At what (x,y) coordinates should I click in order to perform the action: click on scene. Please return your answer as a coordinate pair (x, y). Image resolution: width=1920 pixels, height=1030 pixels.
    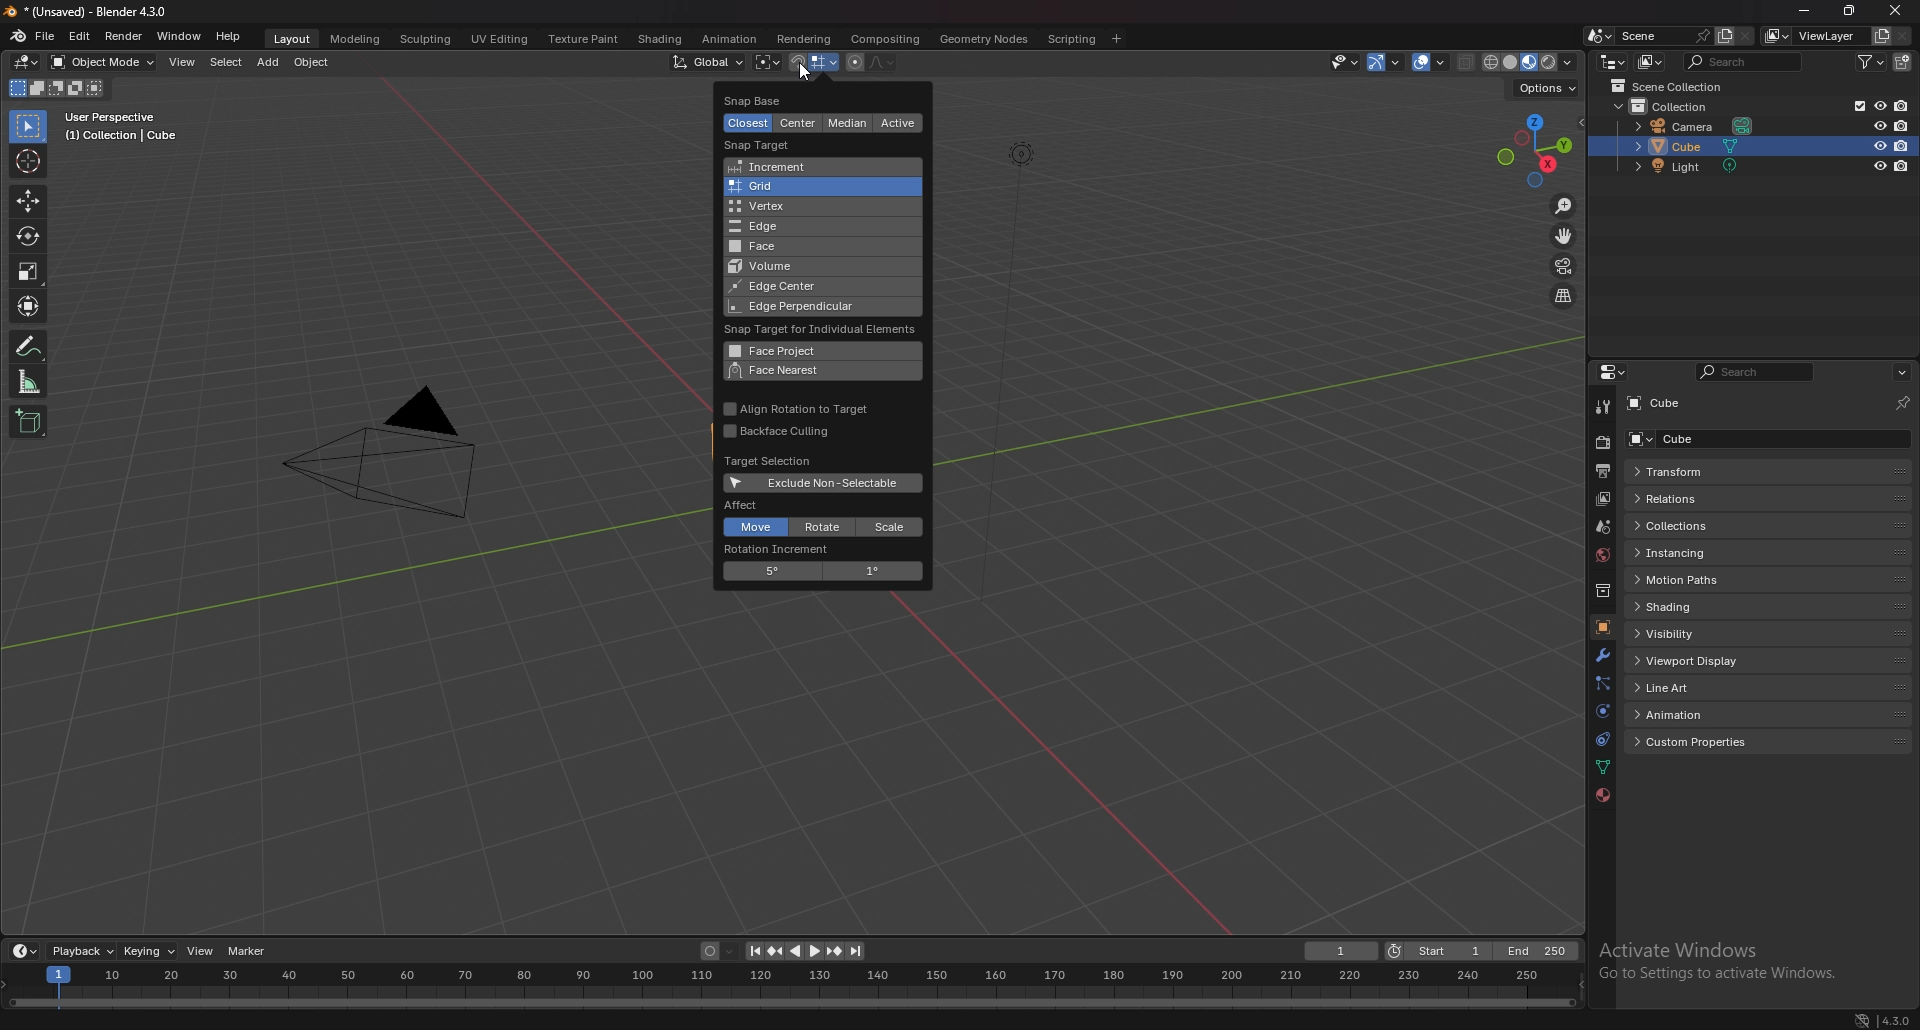
    Looking at the image, I should click on (1602, 527).